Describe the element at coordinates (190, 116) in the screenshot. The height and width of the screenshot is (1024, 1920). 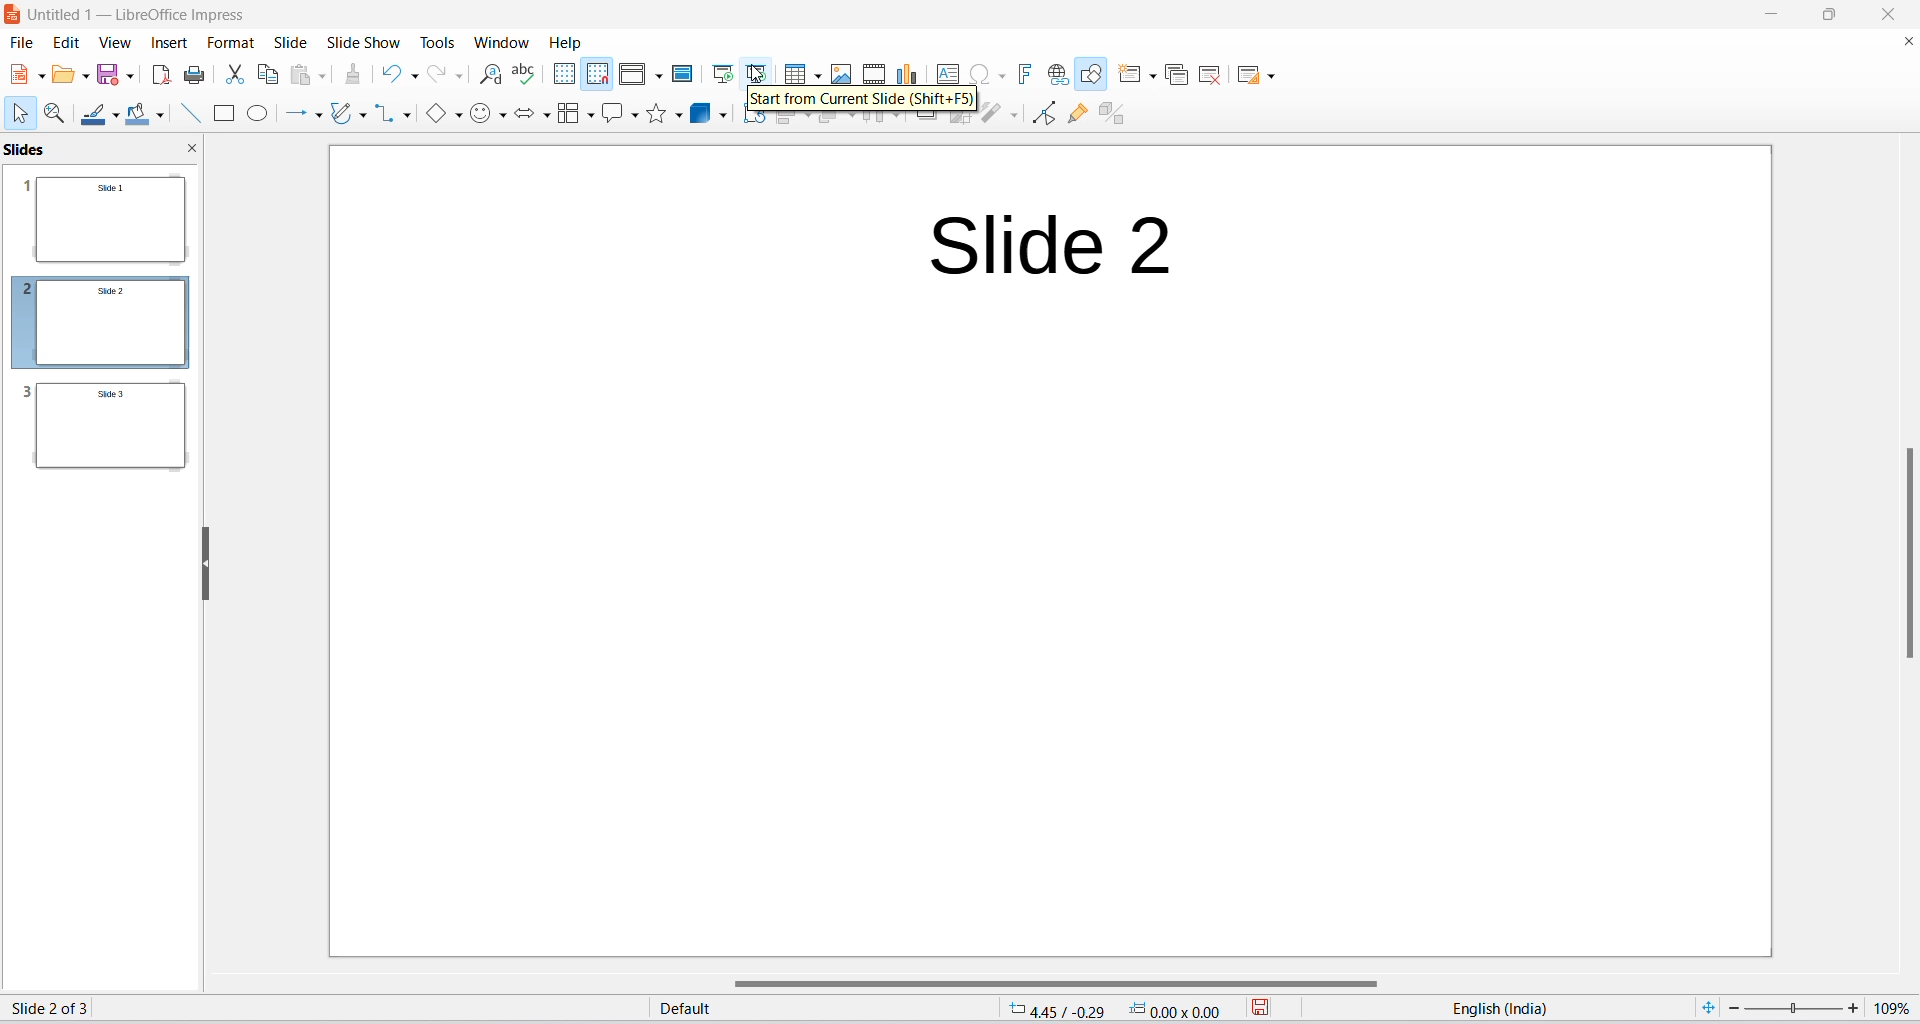
I see `line ` at that location.